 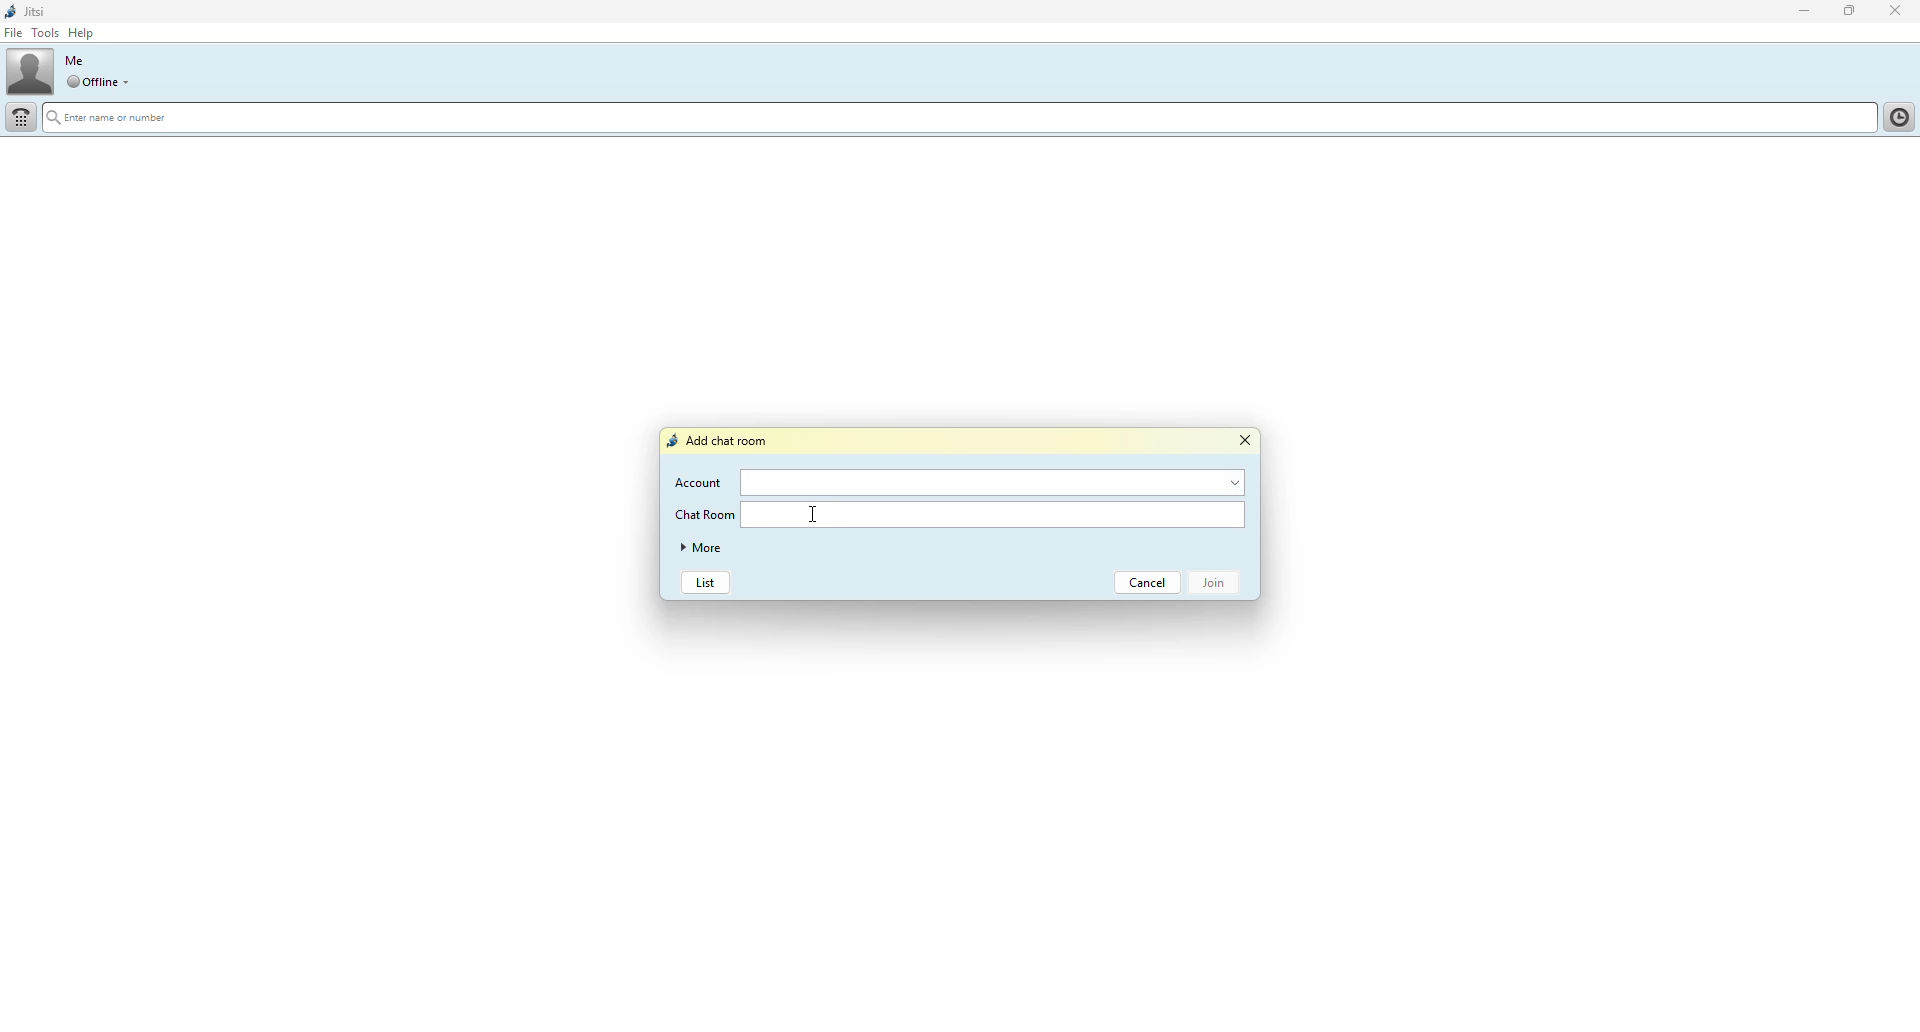 I want to click on file, so click(x=15, y=33).